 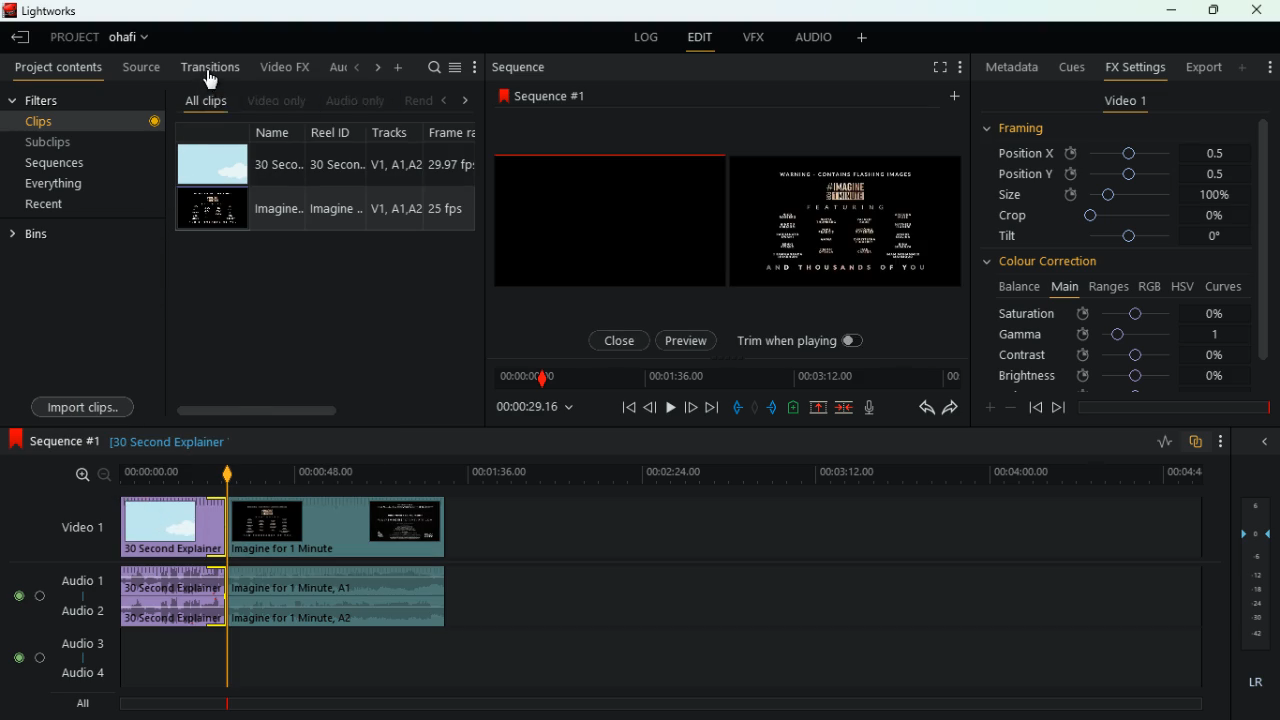 What do you see at coordinates (374, 68) in the screenshot?
I see `change` at bounding box center [374, 68].